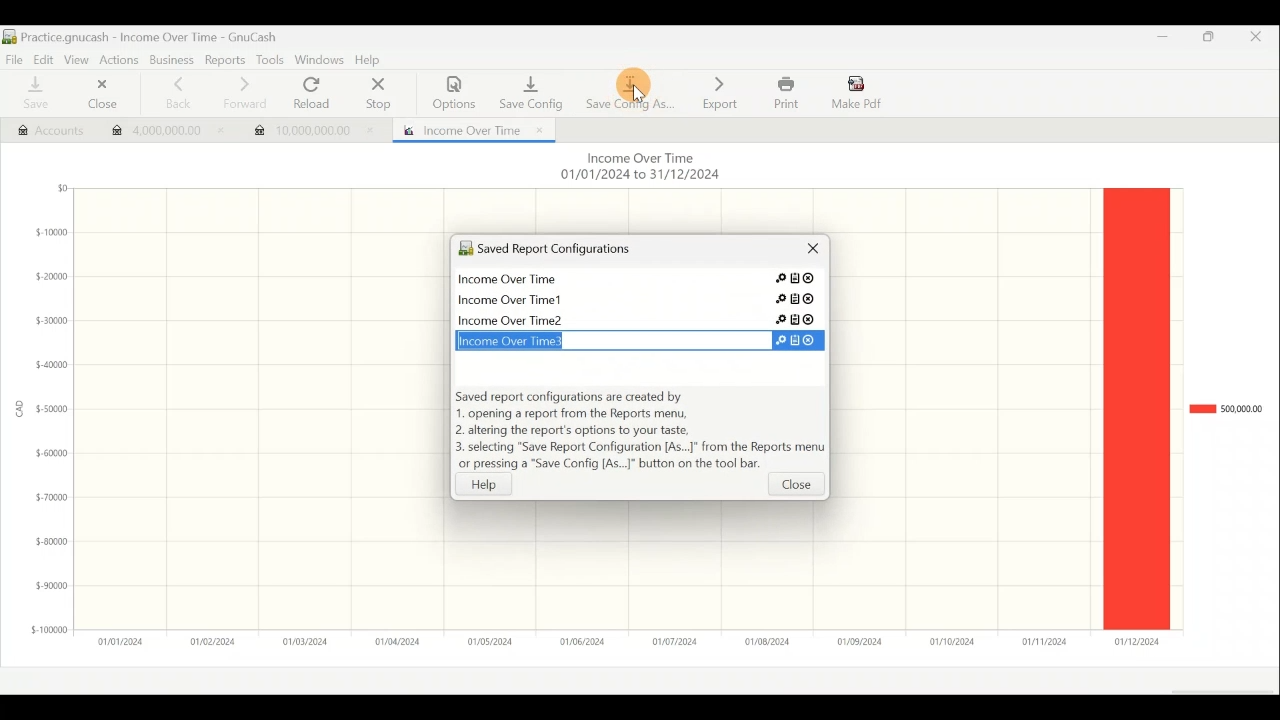 This screenshot has height=720, width=1280. What do you see at coordinates (642, 281) in the screenshot?
I see `Saved report 1` at bounding box center [642, 281].